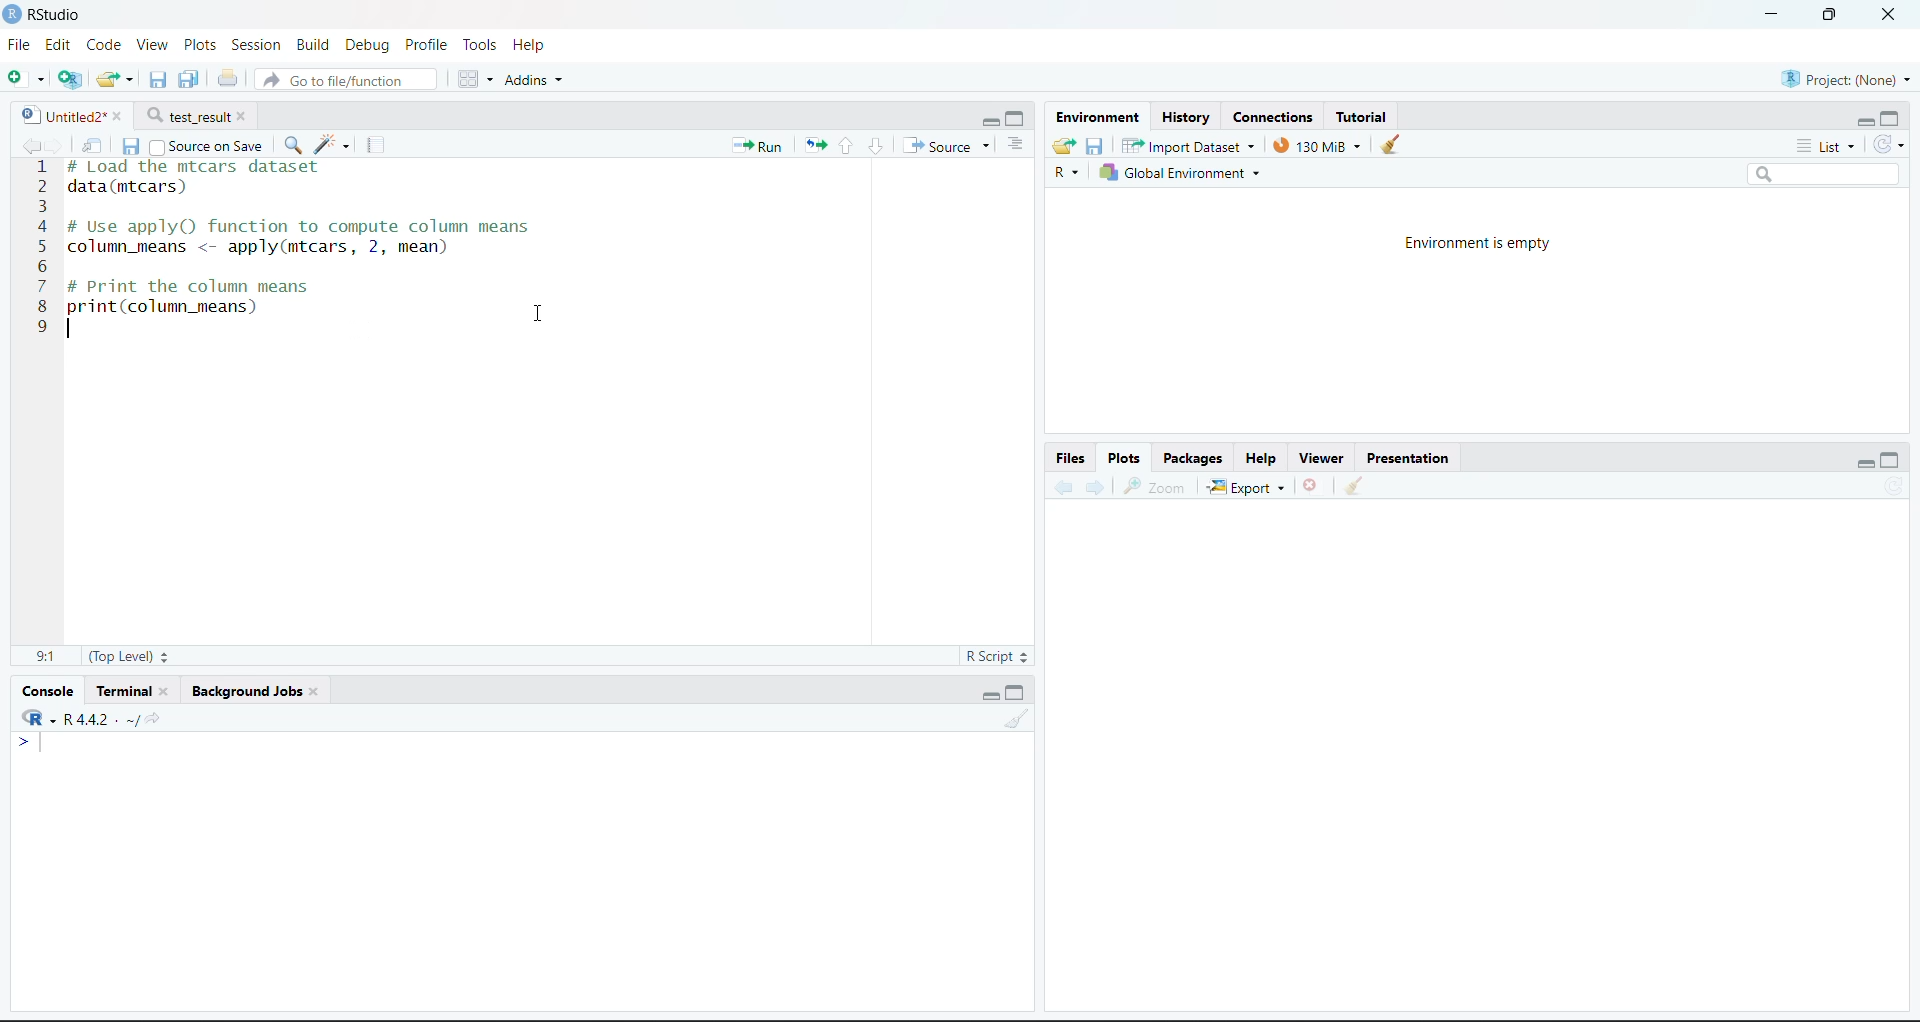 Image resolution: width=1920 pixels, height=1022 pixels. I want to click on Export, so click(1249, 484).